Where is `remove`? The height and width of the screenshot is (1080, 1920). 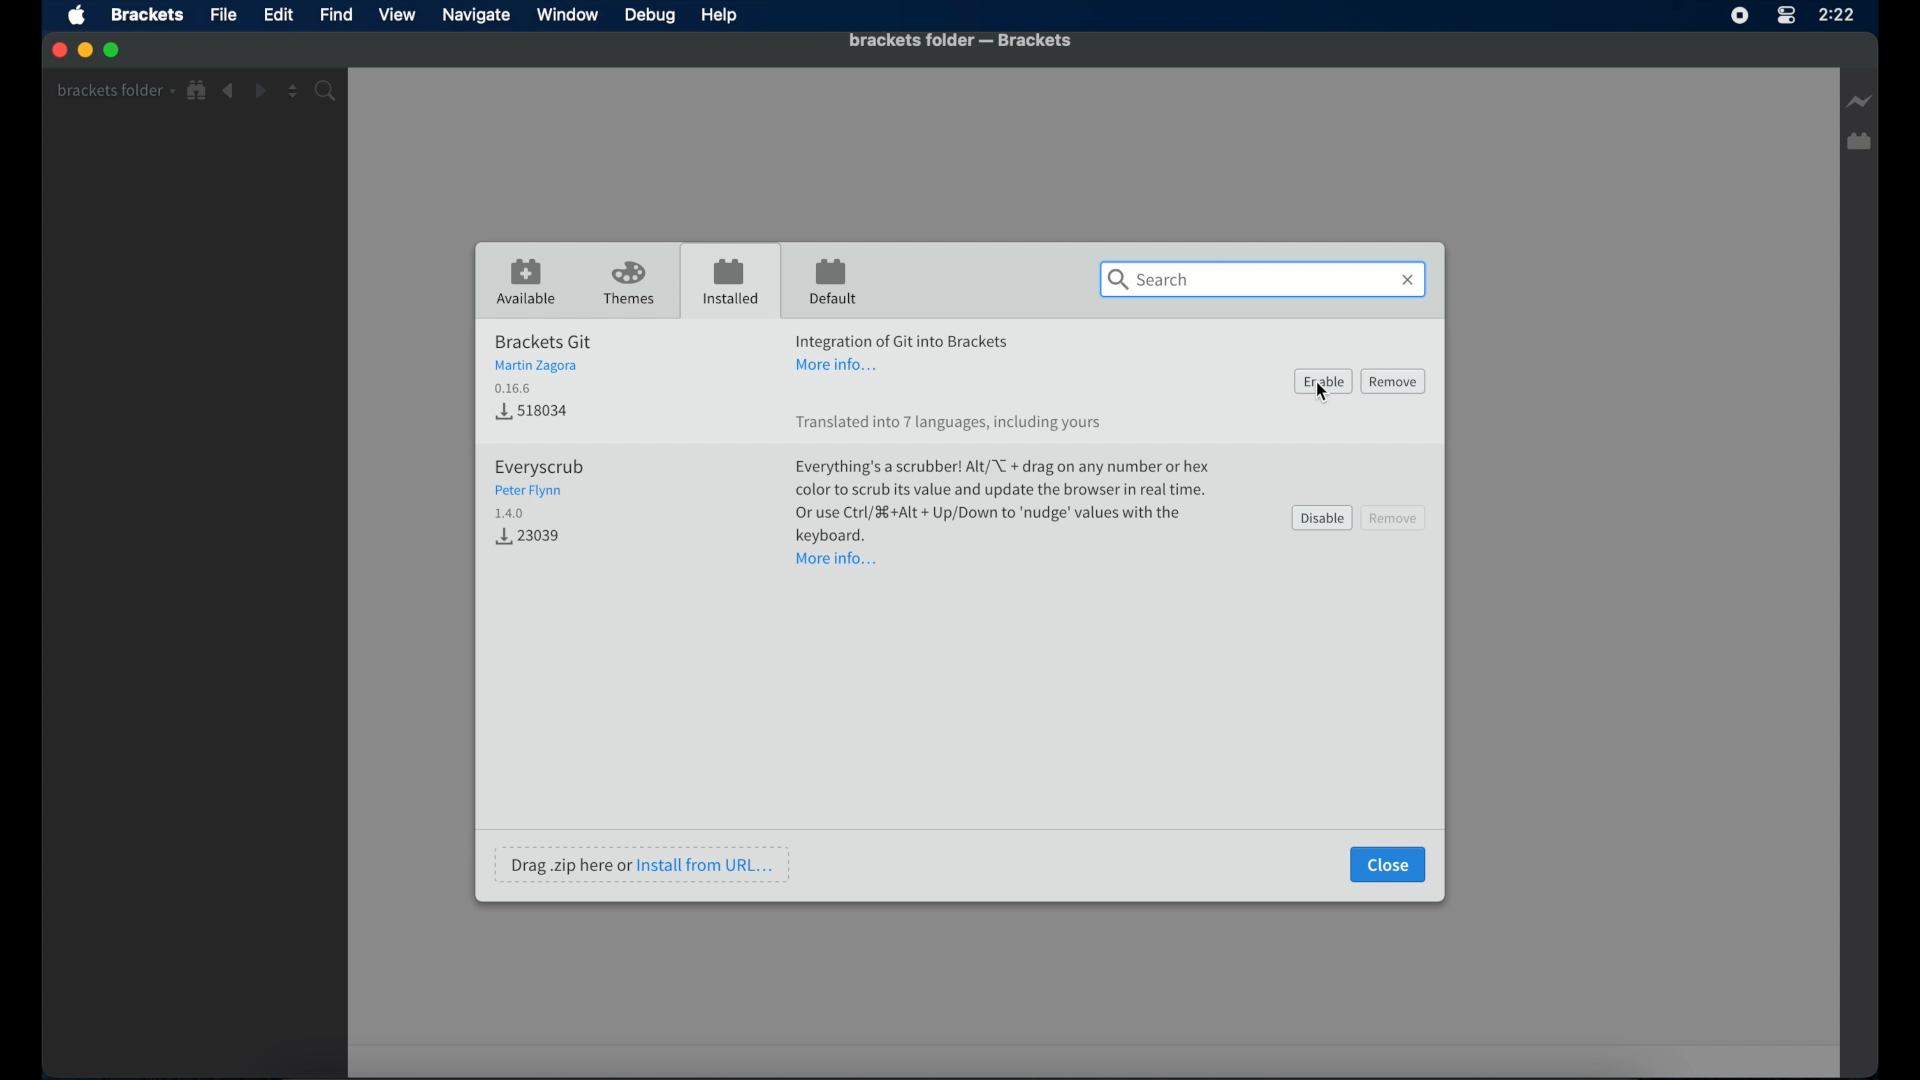
remove is located at coordinates (1395, 517).